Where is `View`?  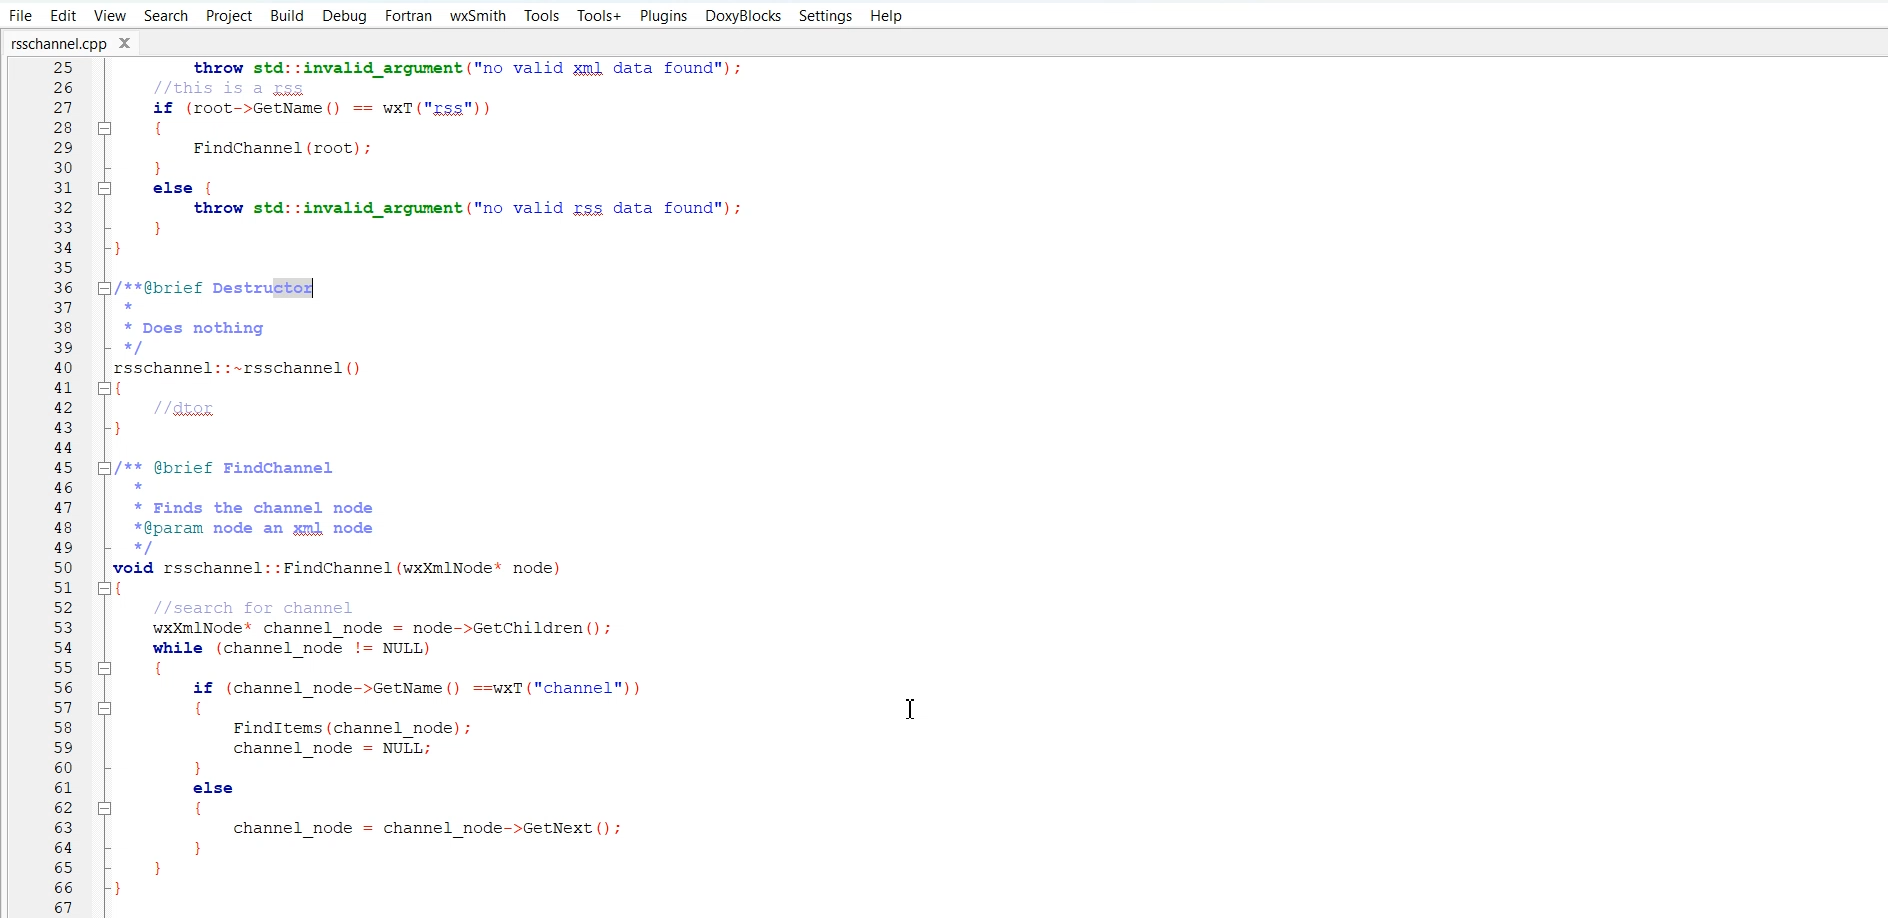
View is located at coordinates (109, 16).